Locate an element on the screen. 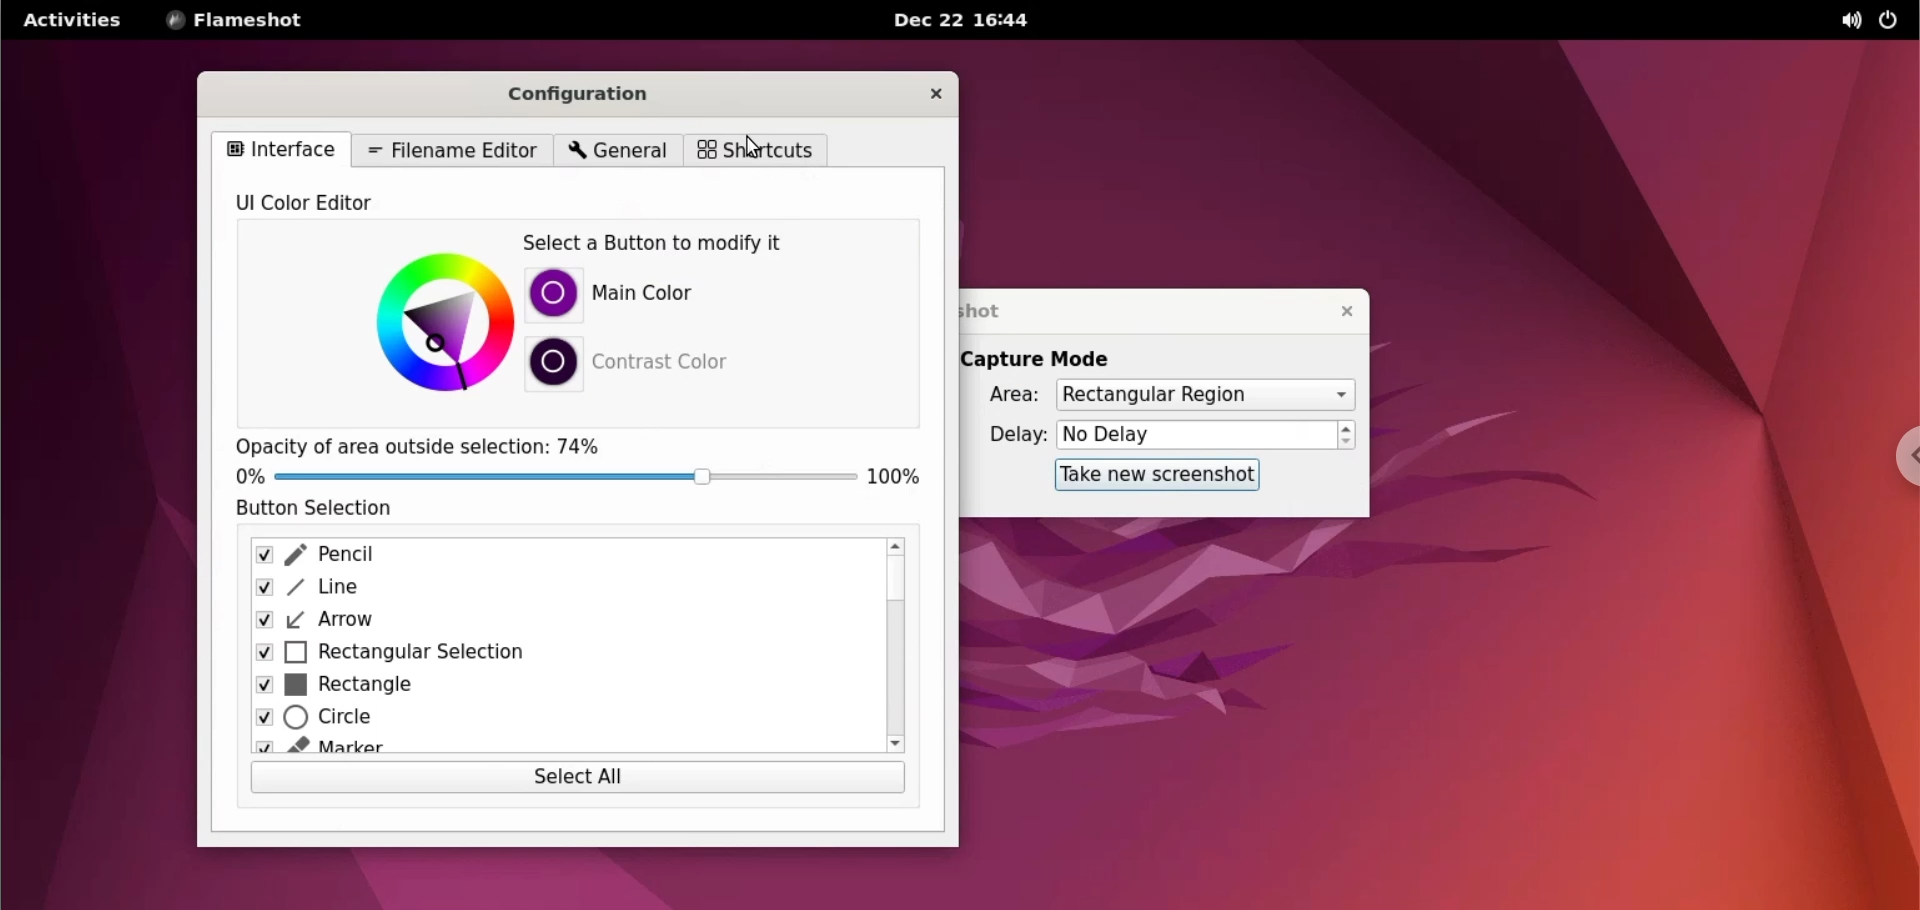 The width and height of the screenshot is (1920, 910). marker checkbox  is located at coordinates (561, 745).